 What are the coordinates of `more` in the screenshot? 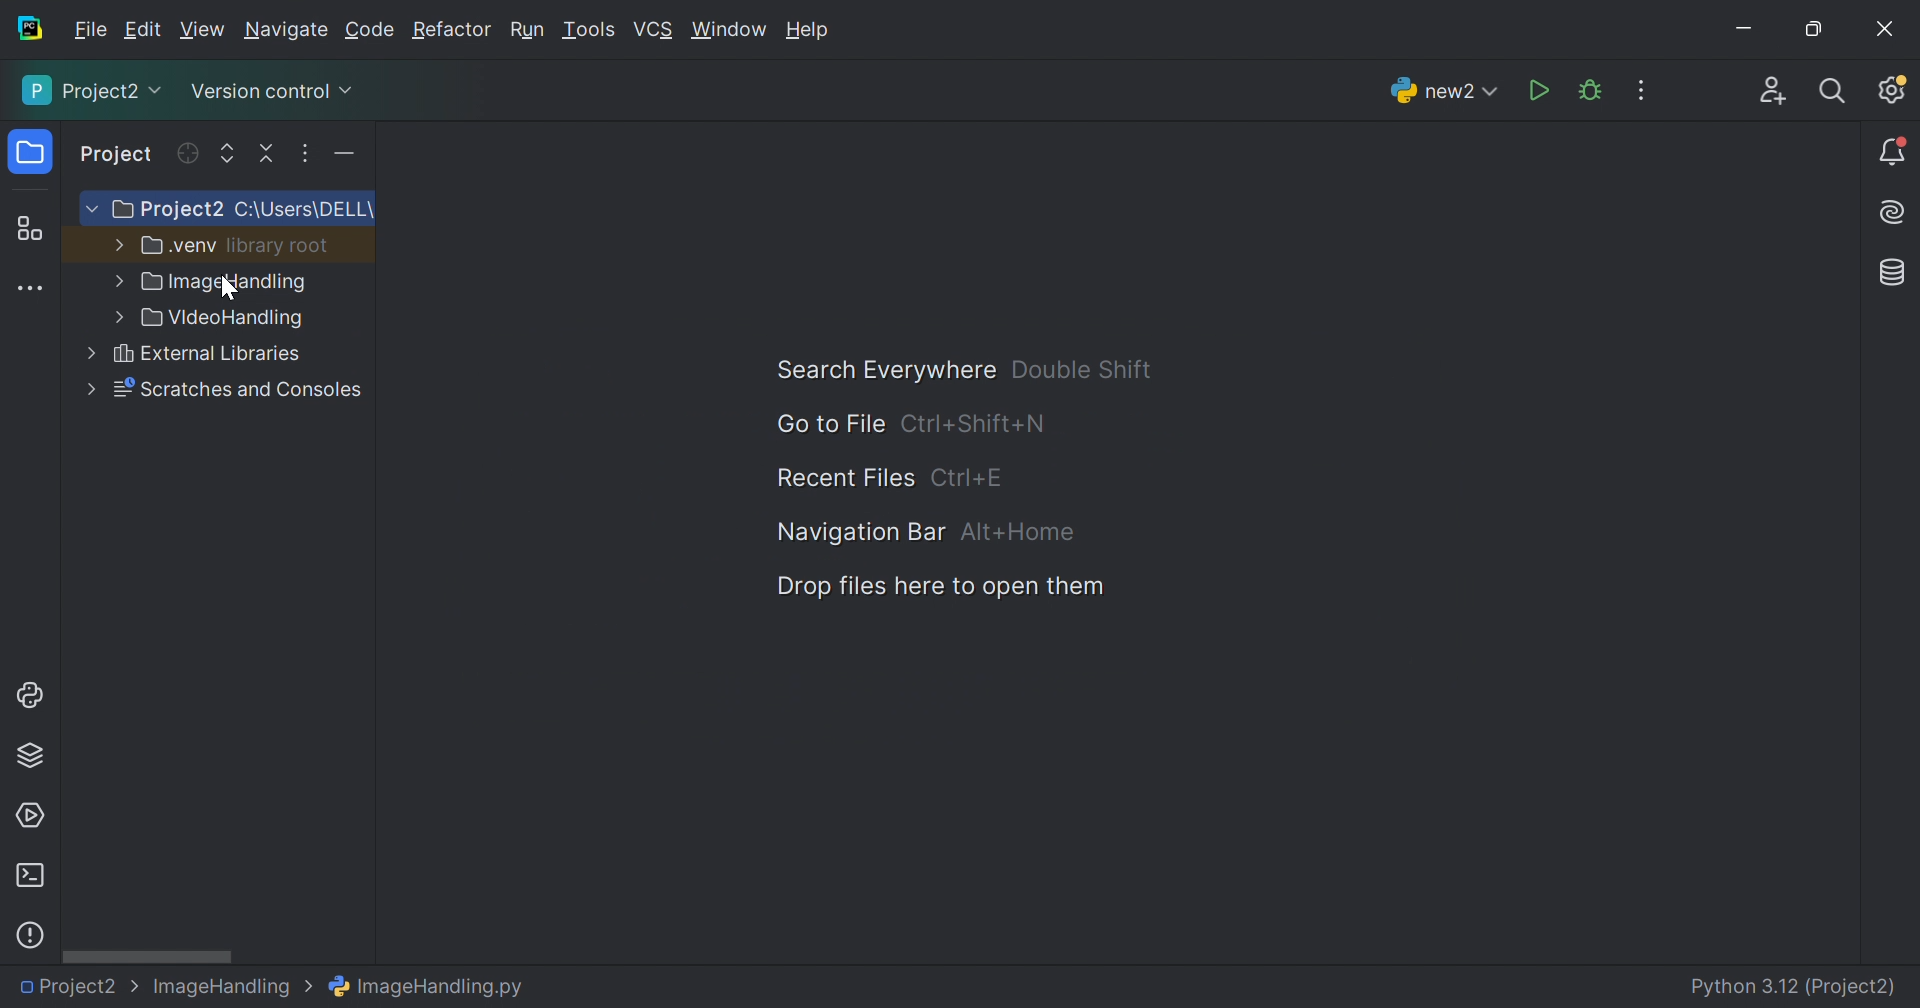 It's located at (111, 284).